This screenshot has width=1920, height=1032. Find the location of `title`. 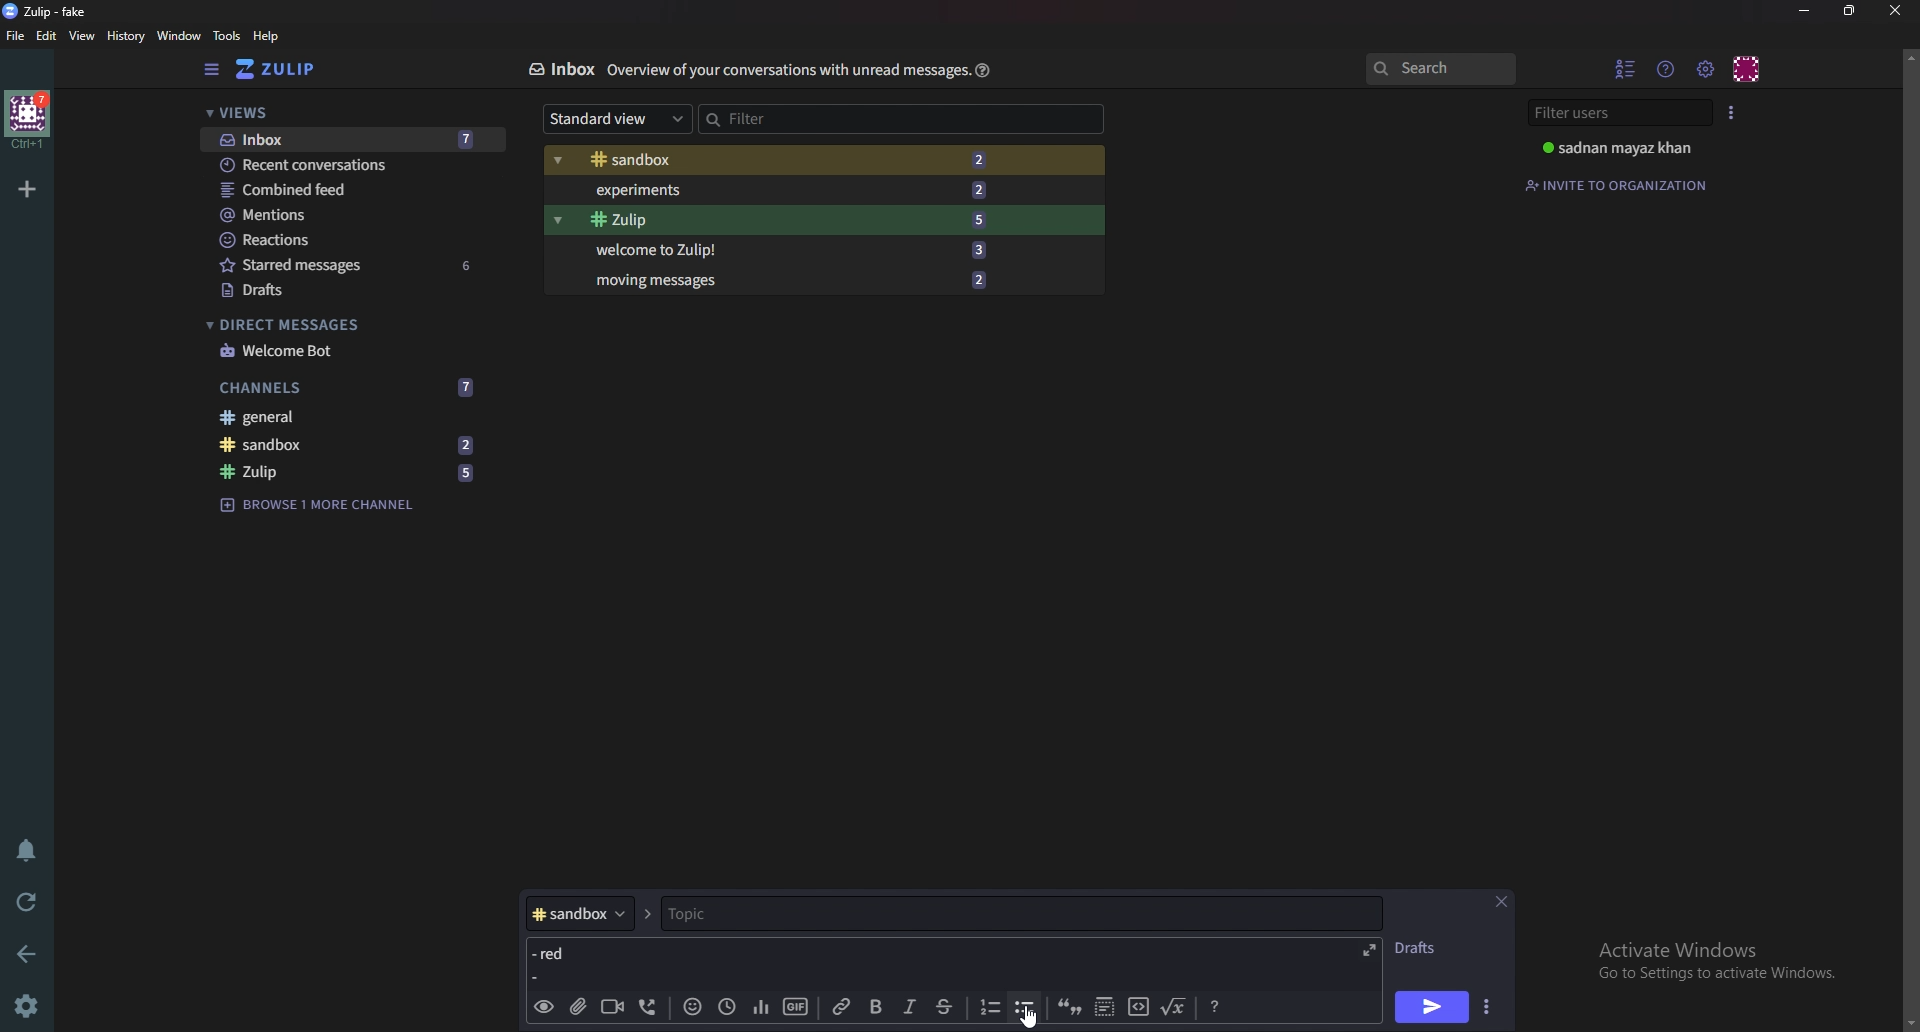

title is located at coordinates (55, 11).